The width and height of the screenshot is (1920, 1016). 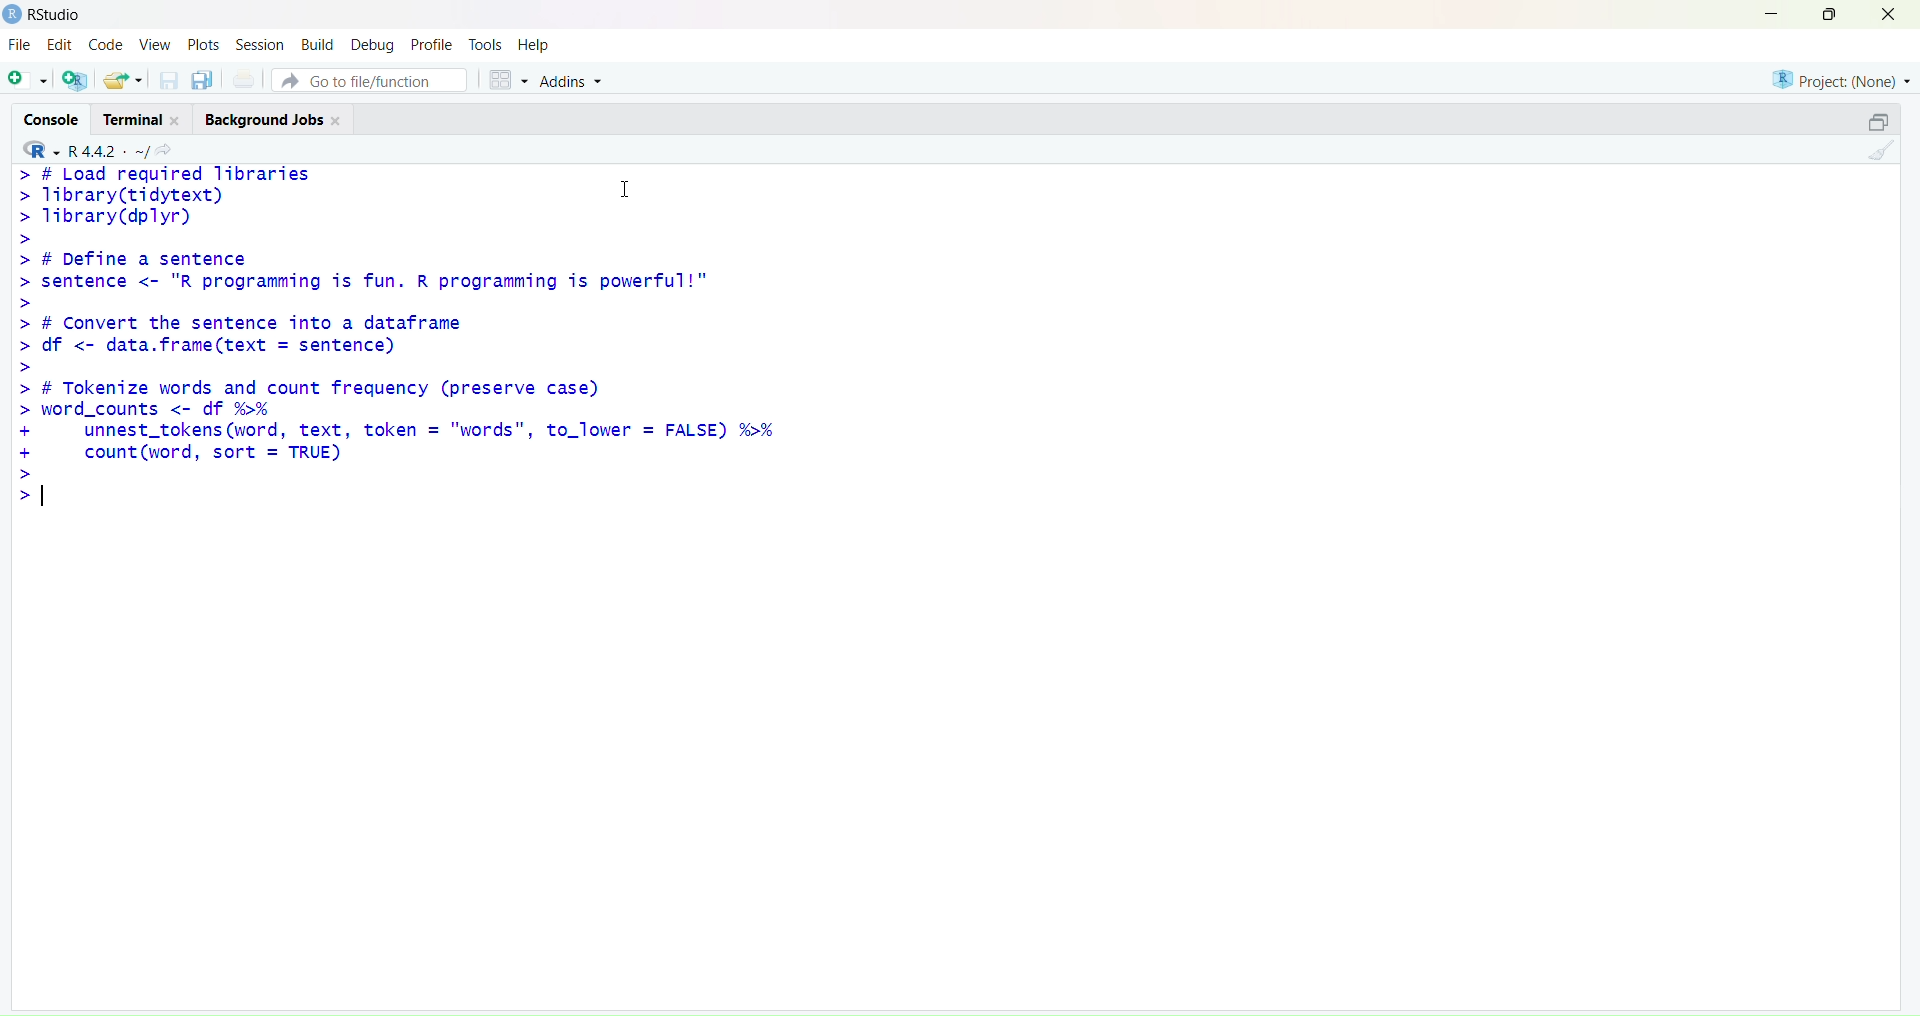 I want to click on code, so click(x=110, y=46).